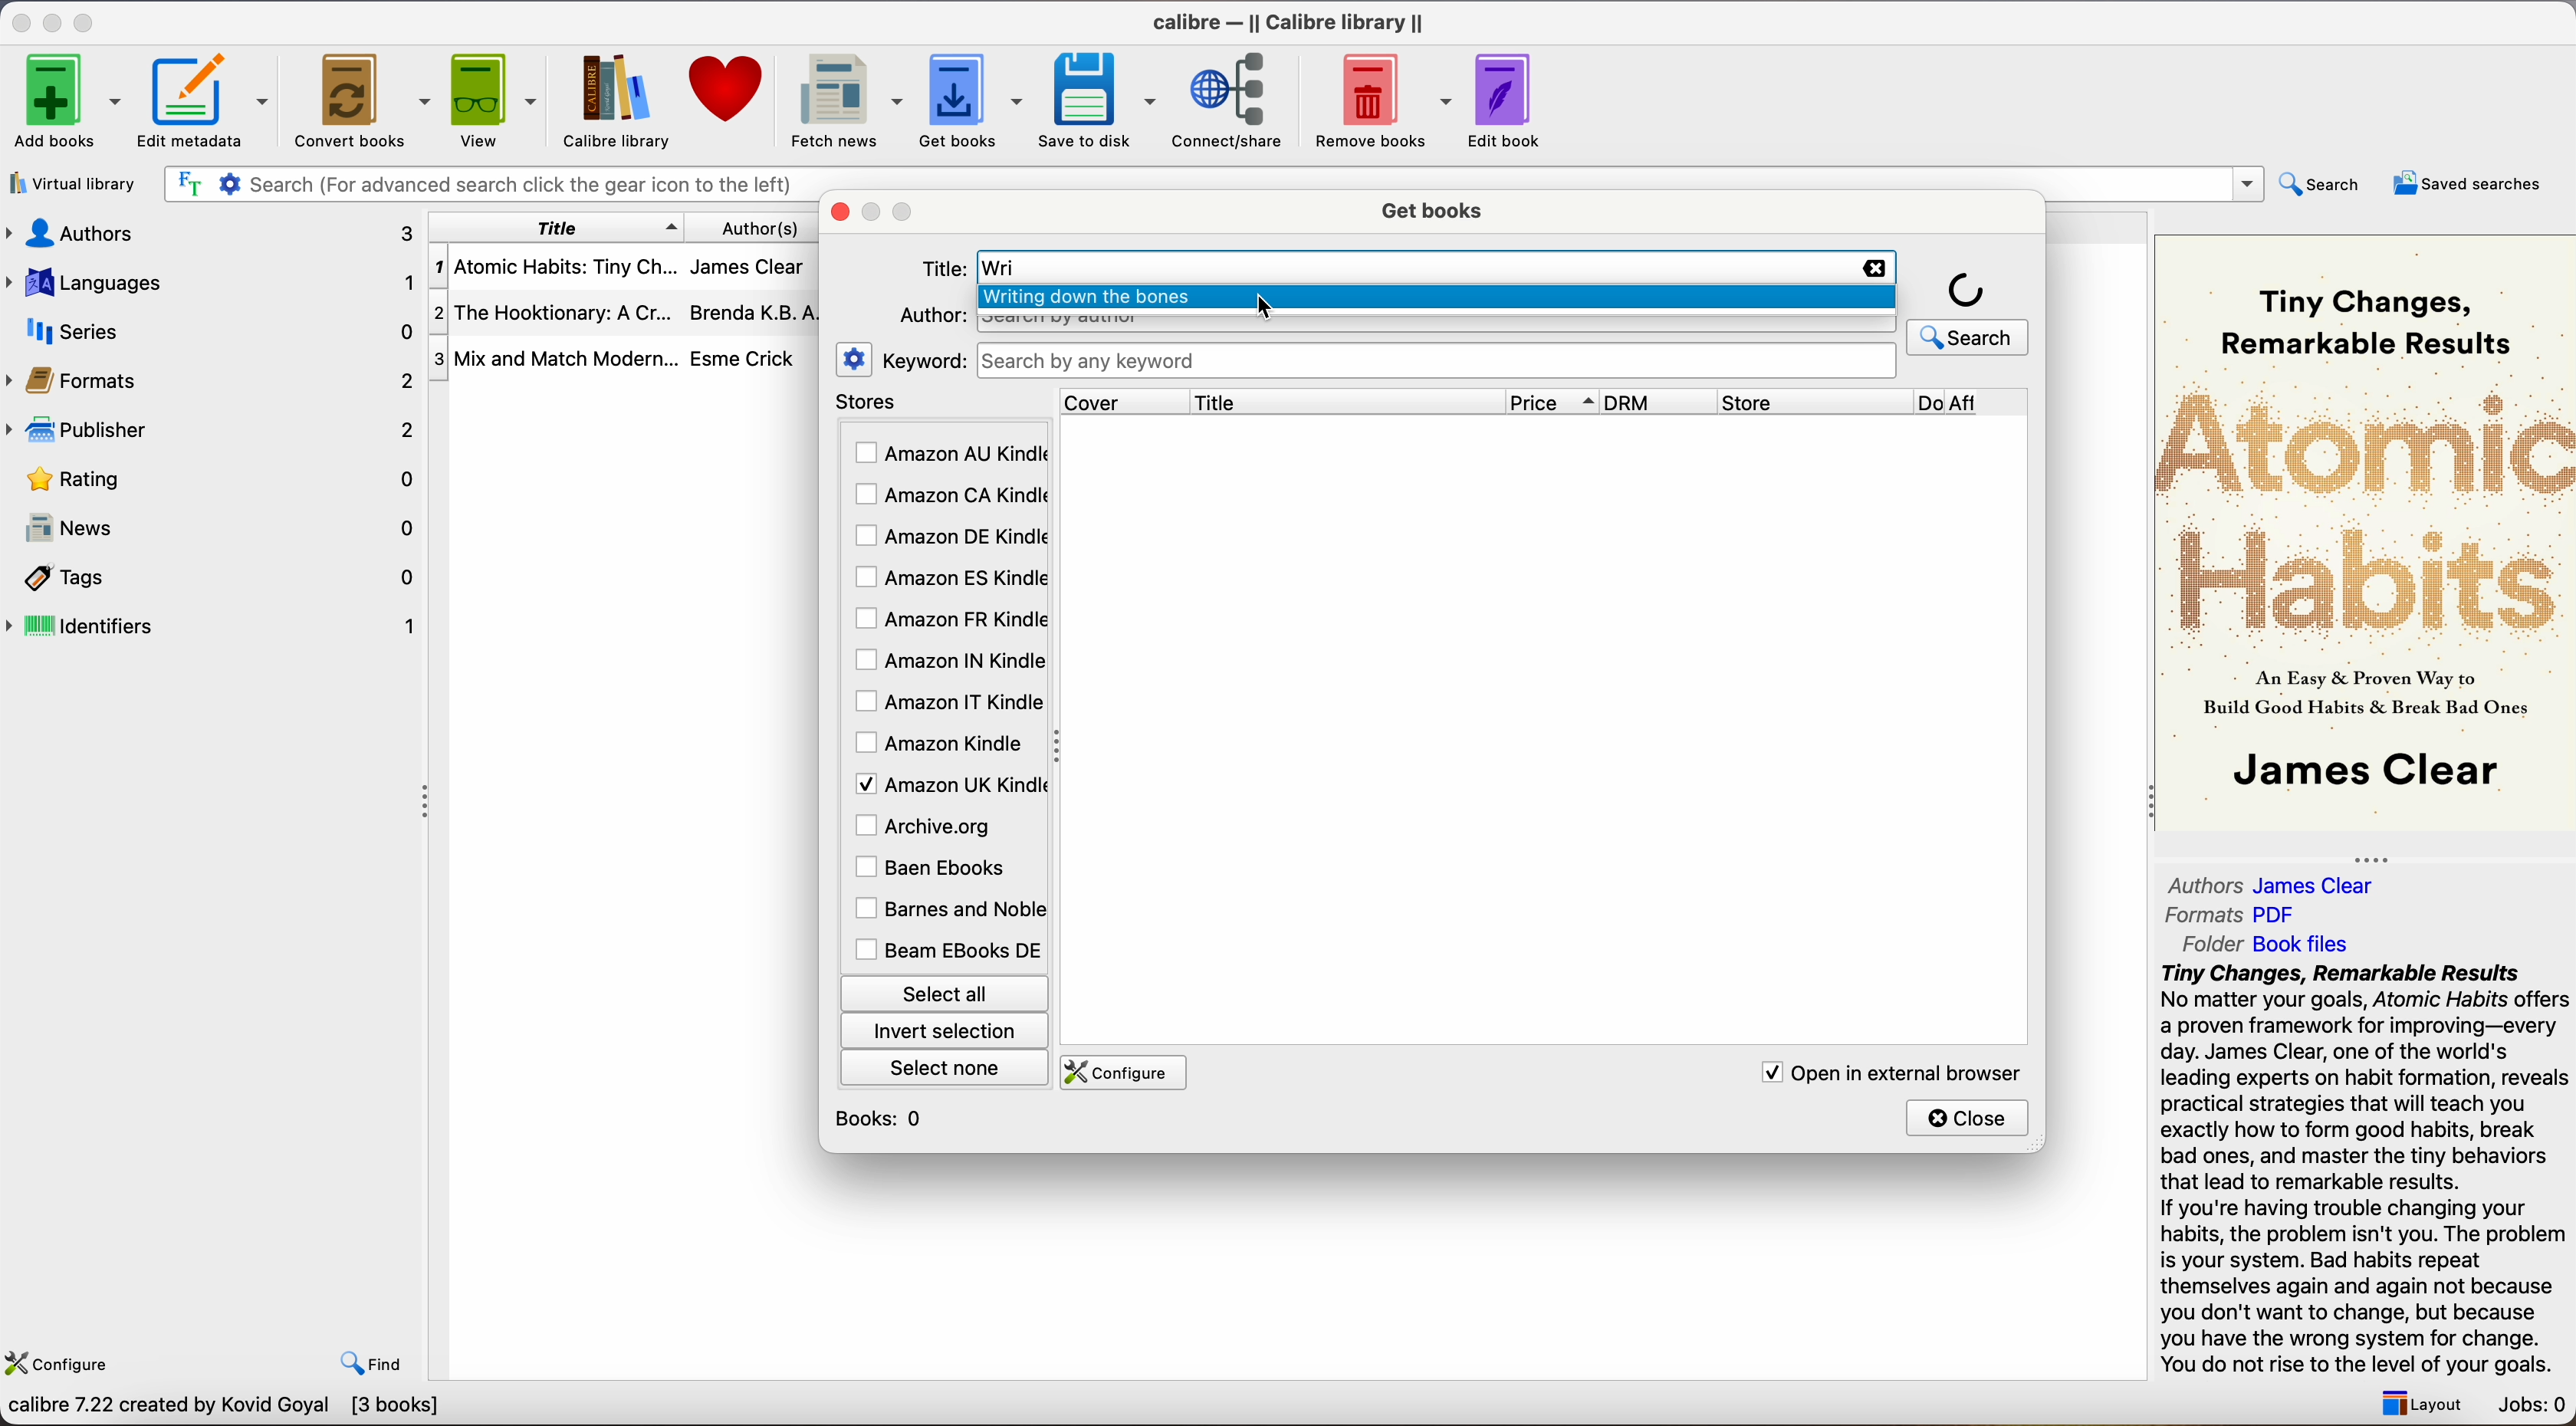  I want to click on James Clear, so click(746, 264).